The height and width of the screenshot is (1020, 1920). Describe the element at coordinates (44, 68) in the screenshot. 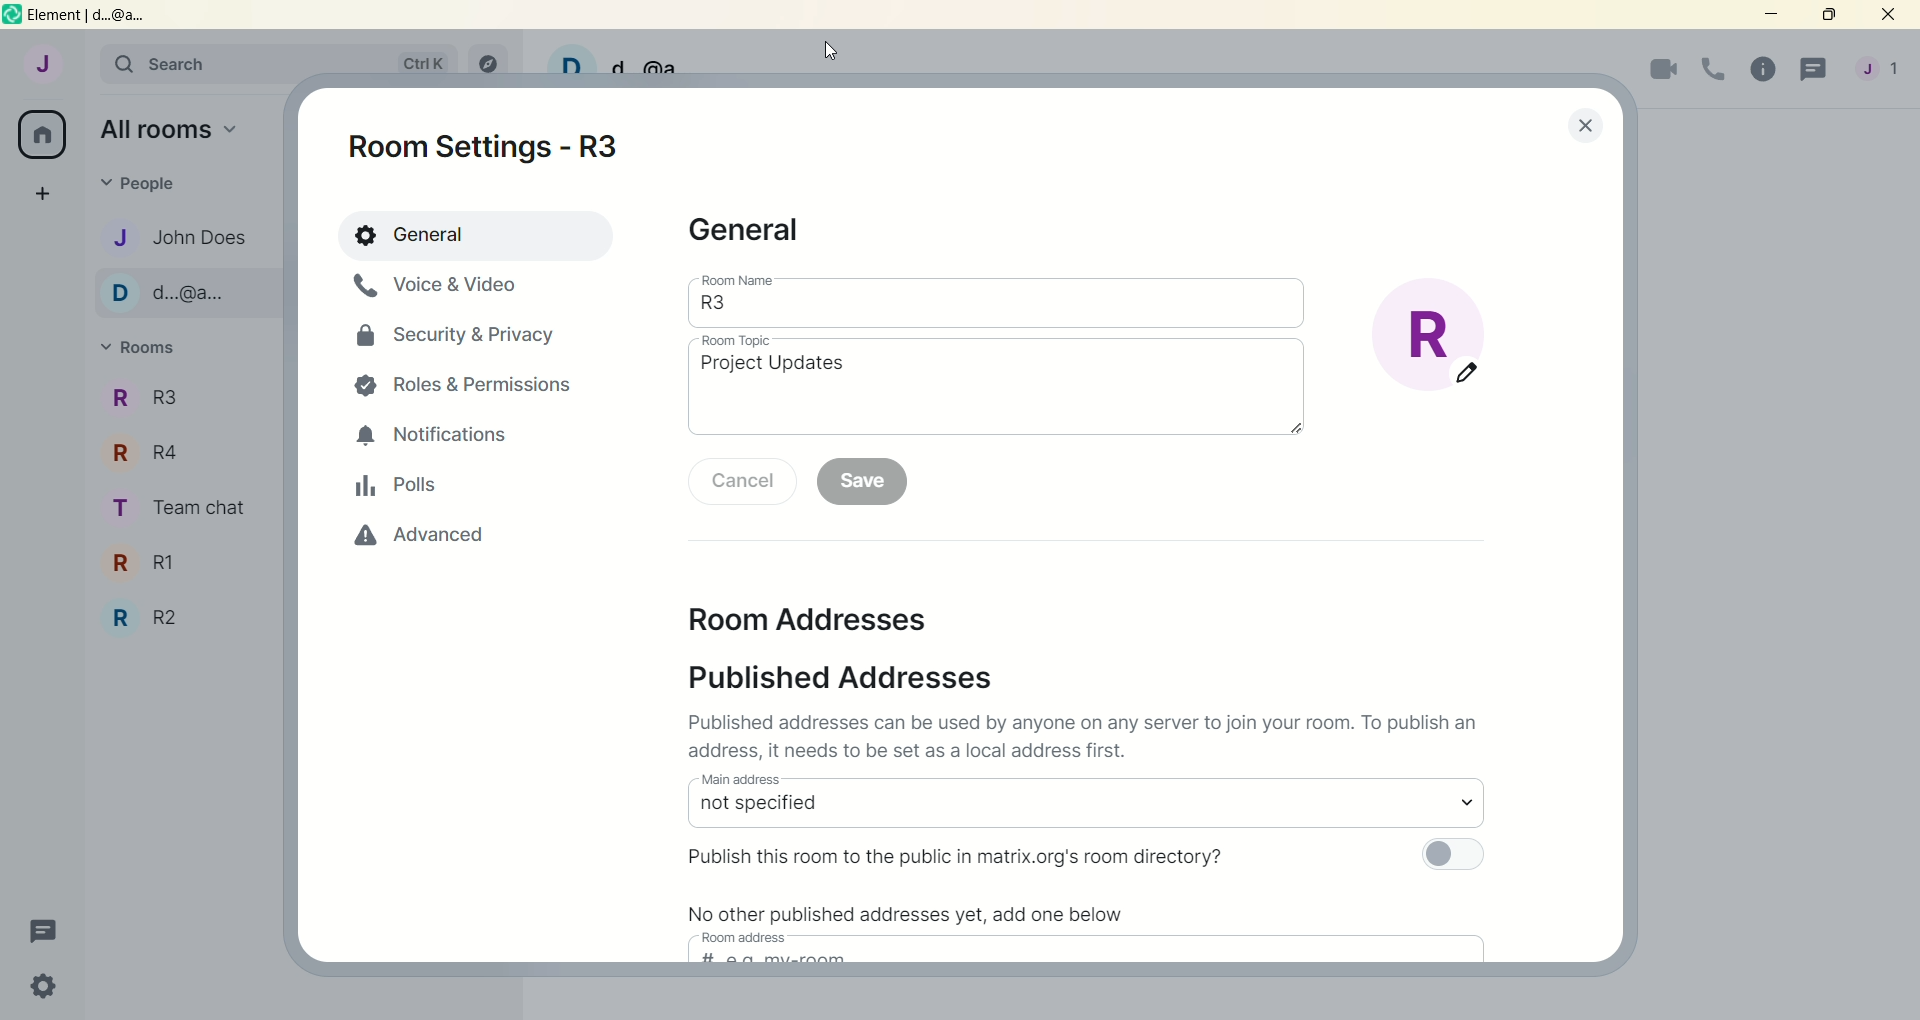

I see `account: John does` at that location.